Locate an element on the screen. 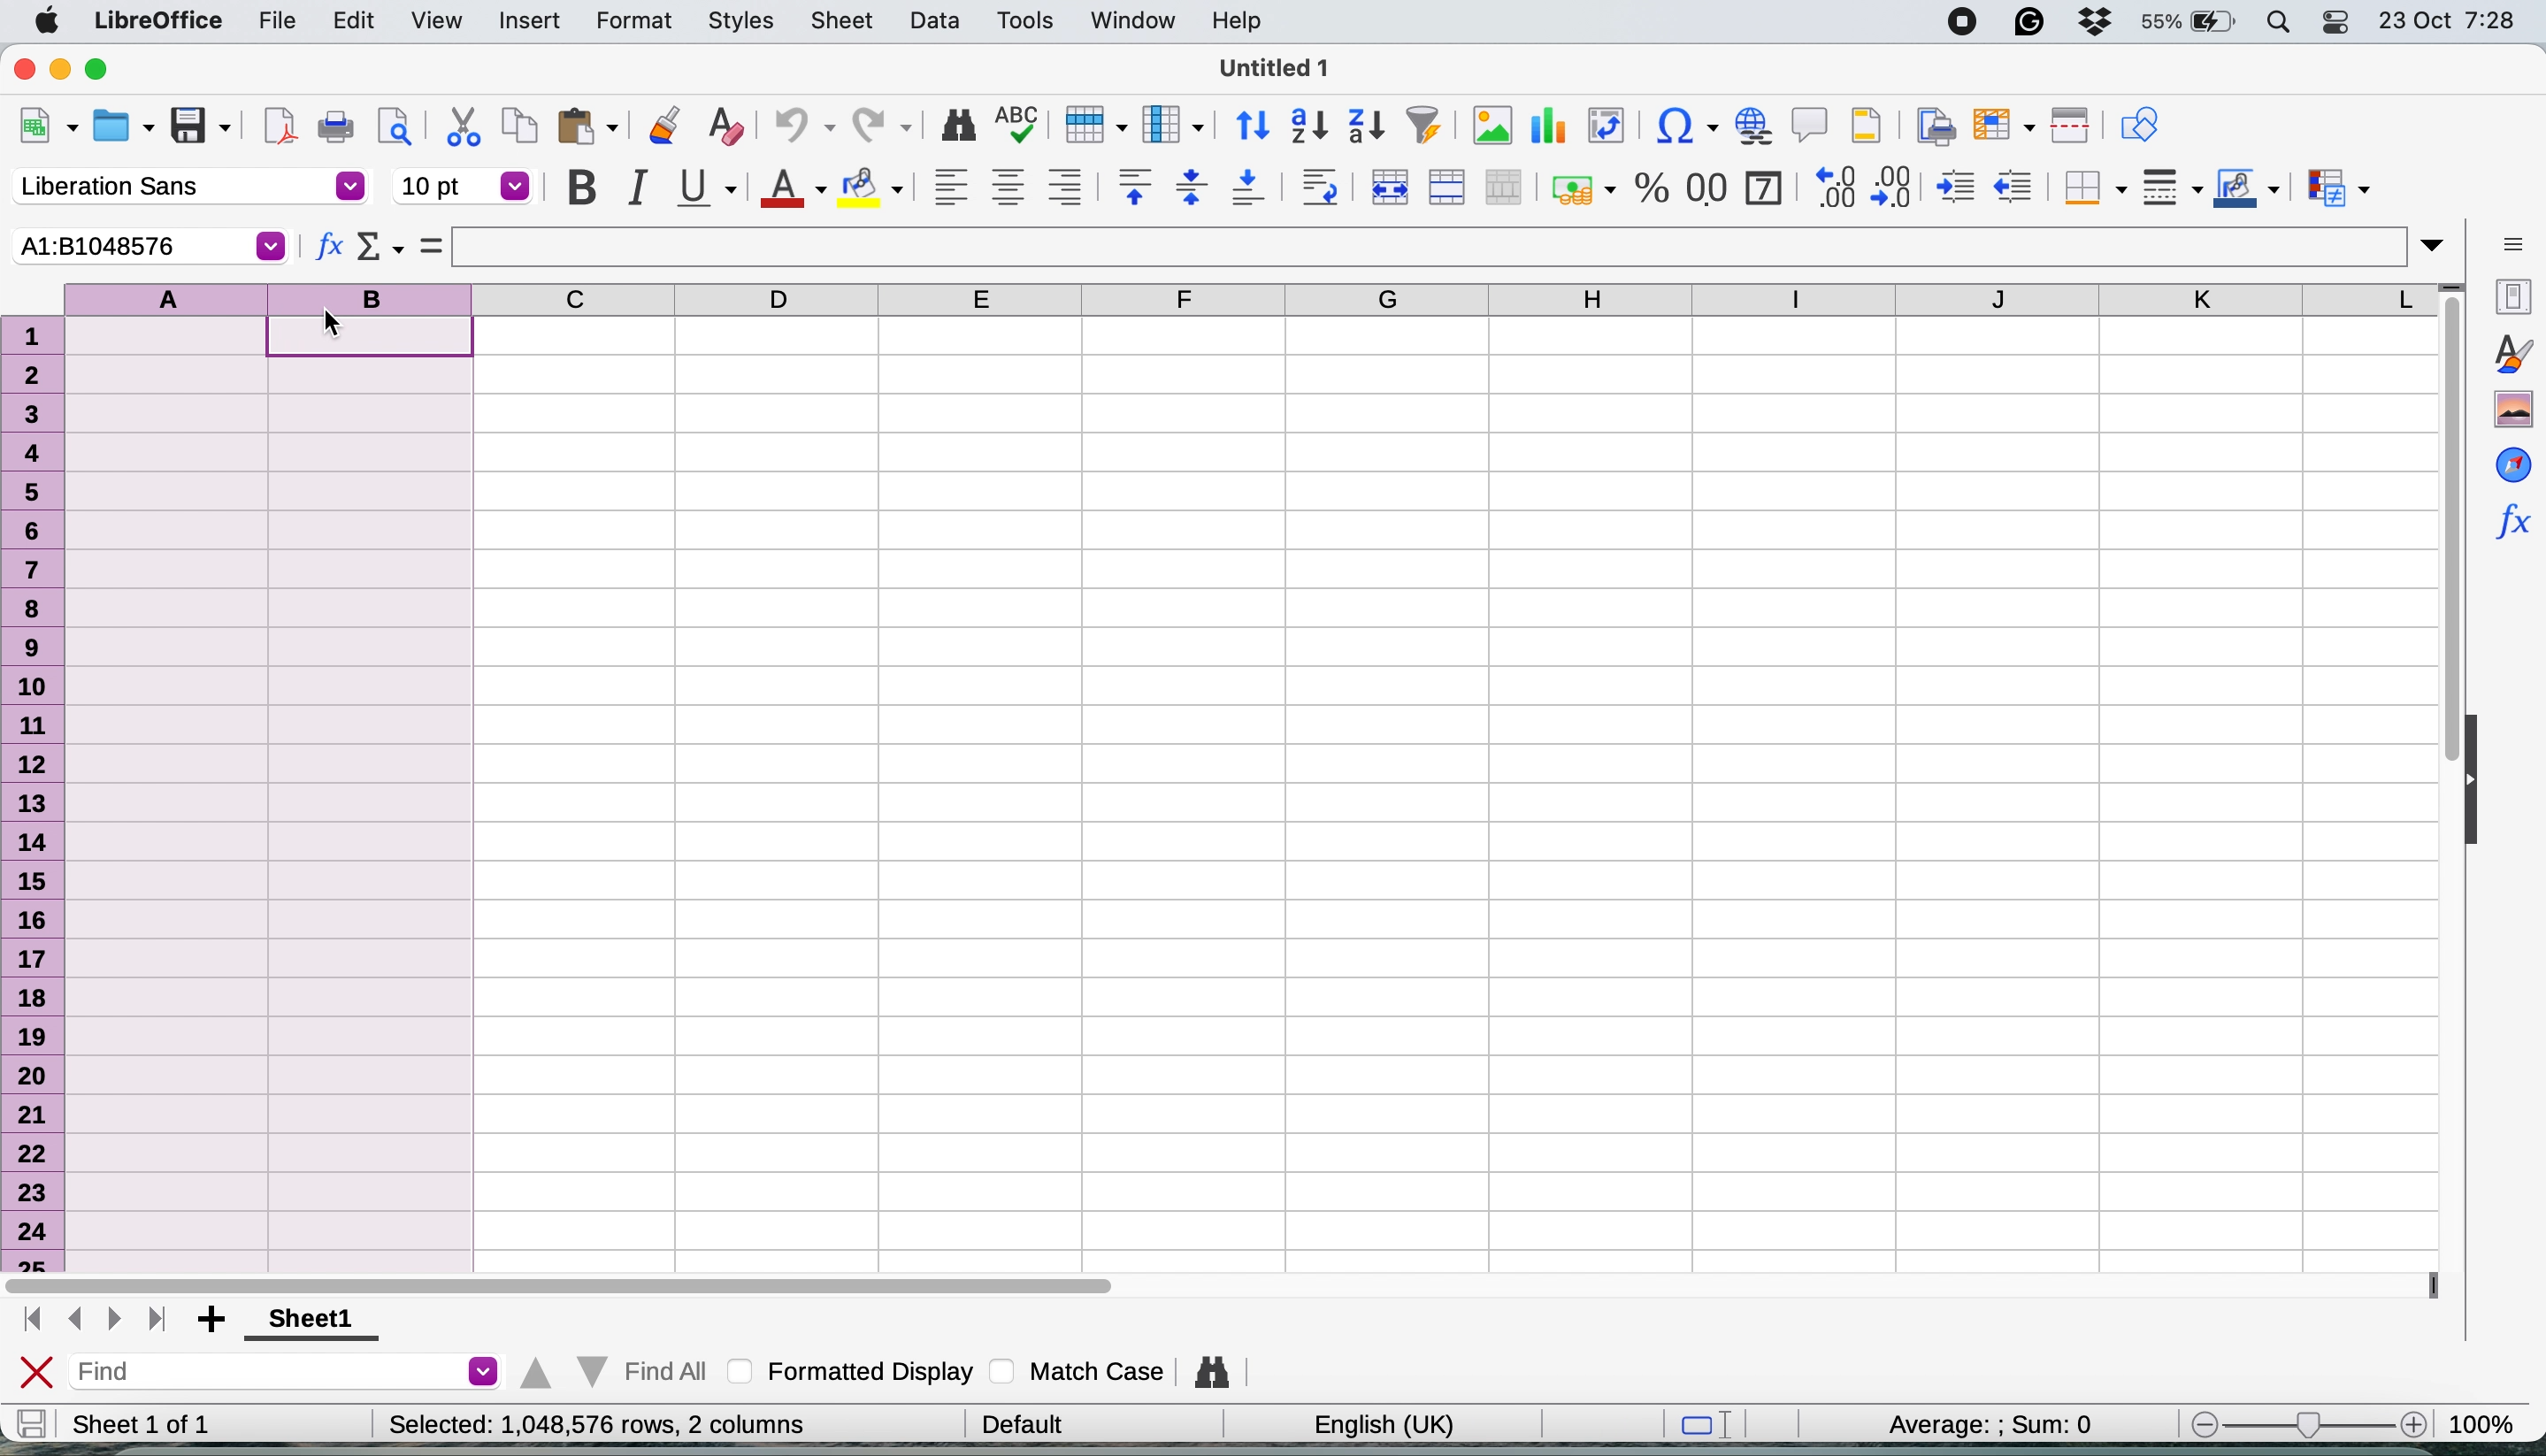  format as currency is located at coordinates (1580, 185).